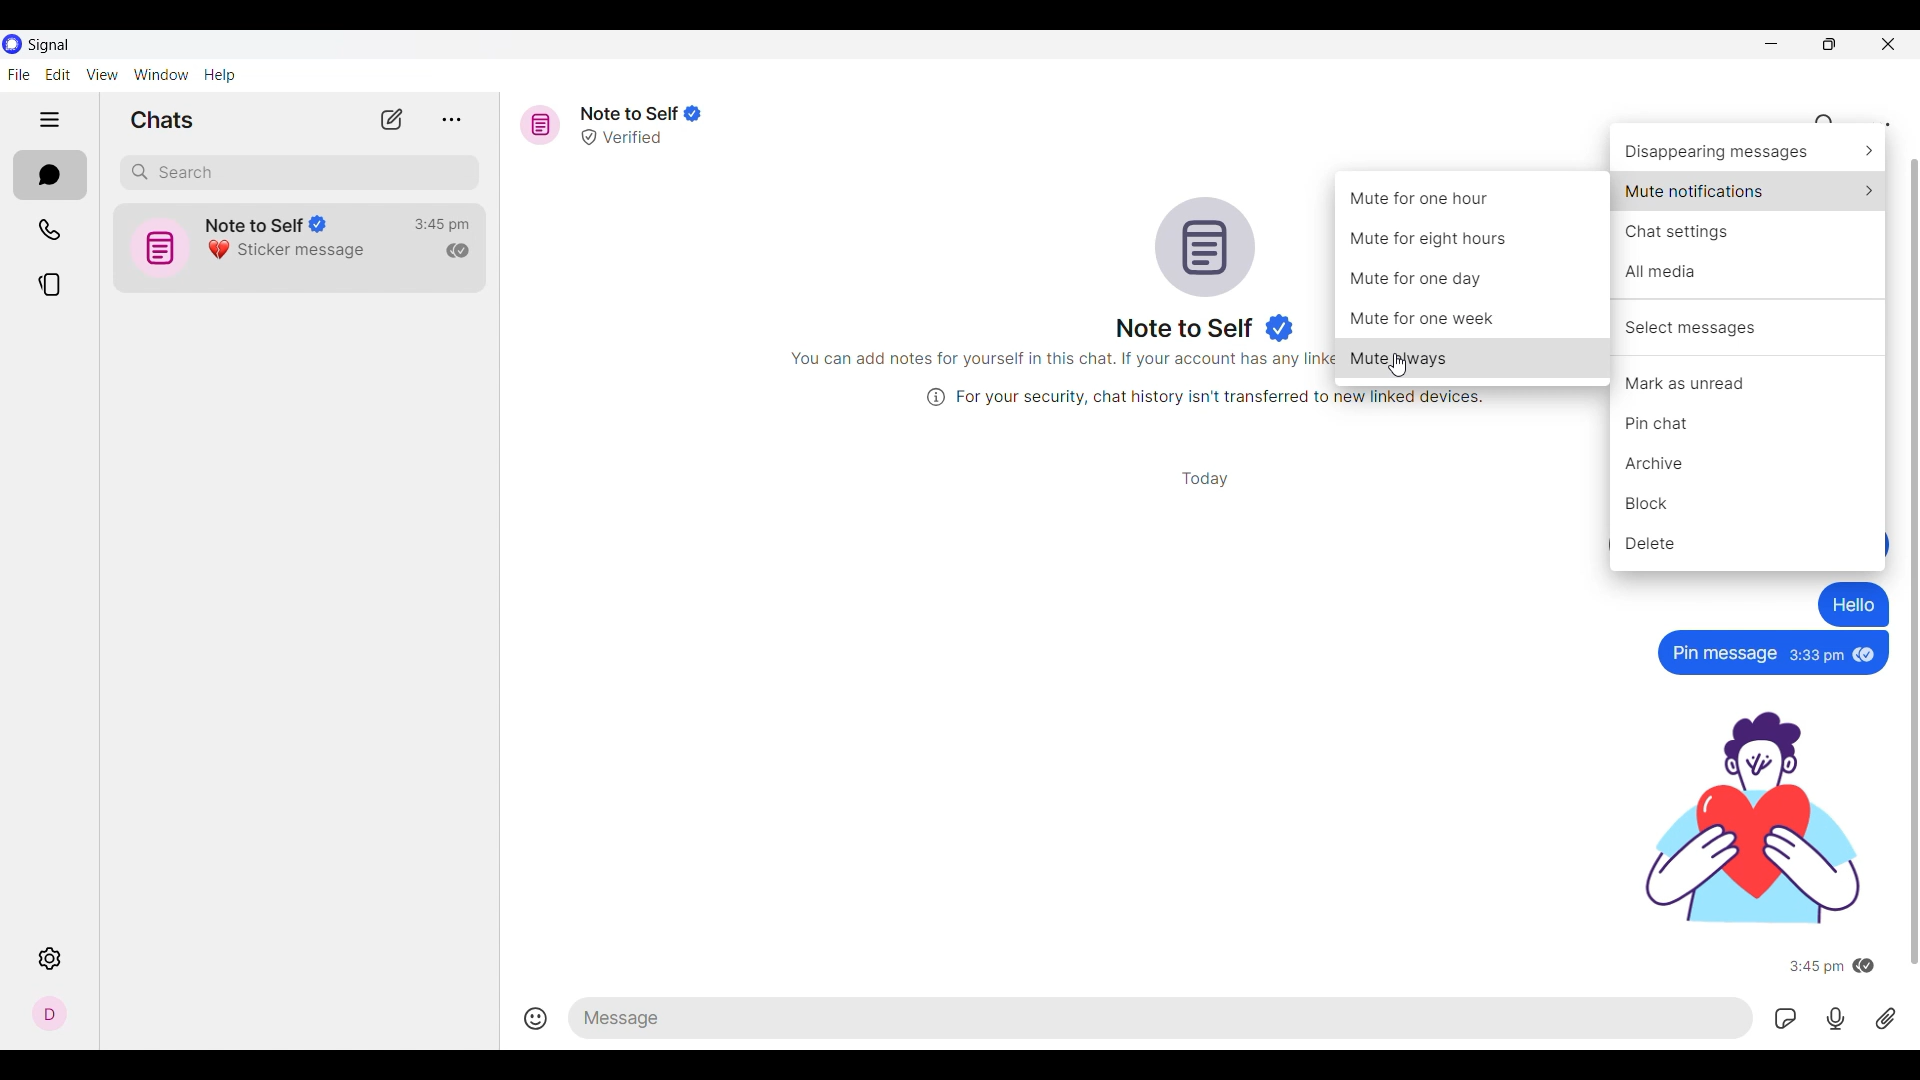 The image size is (1920, 1080). Describe the element at coordinates (1855, 604) in the screenshot. I see `Hello` at that location.